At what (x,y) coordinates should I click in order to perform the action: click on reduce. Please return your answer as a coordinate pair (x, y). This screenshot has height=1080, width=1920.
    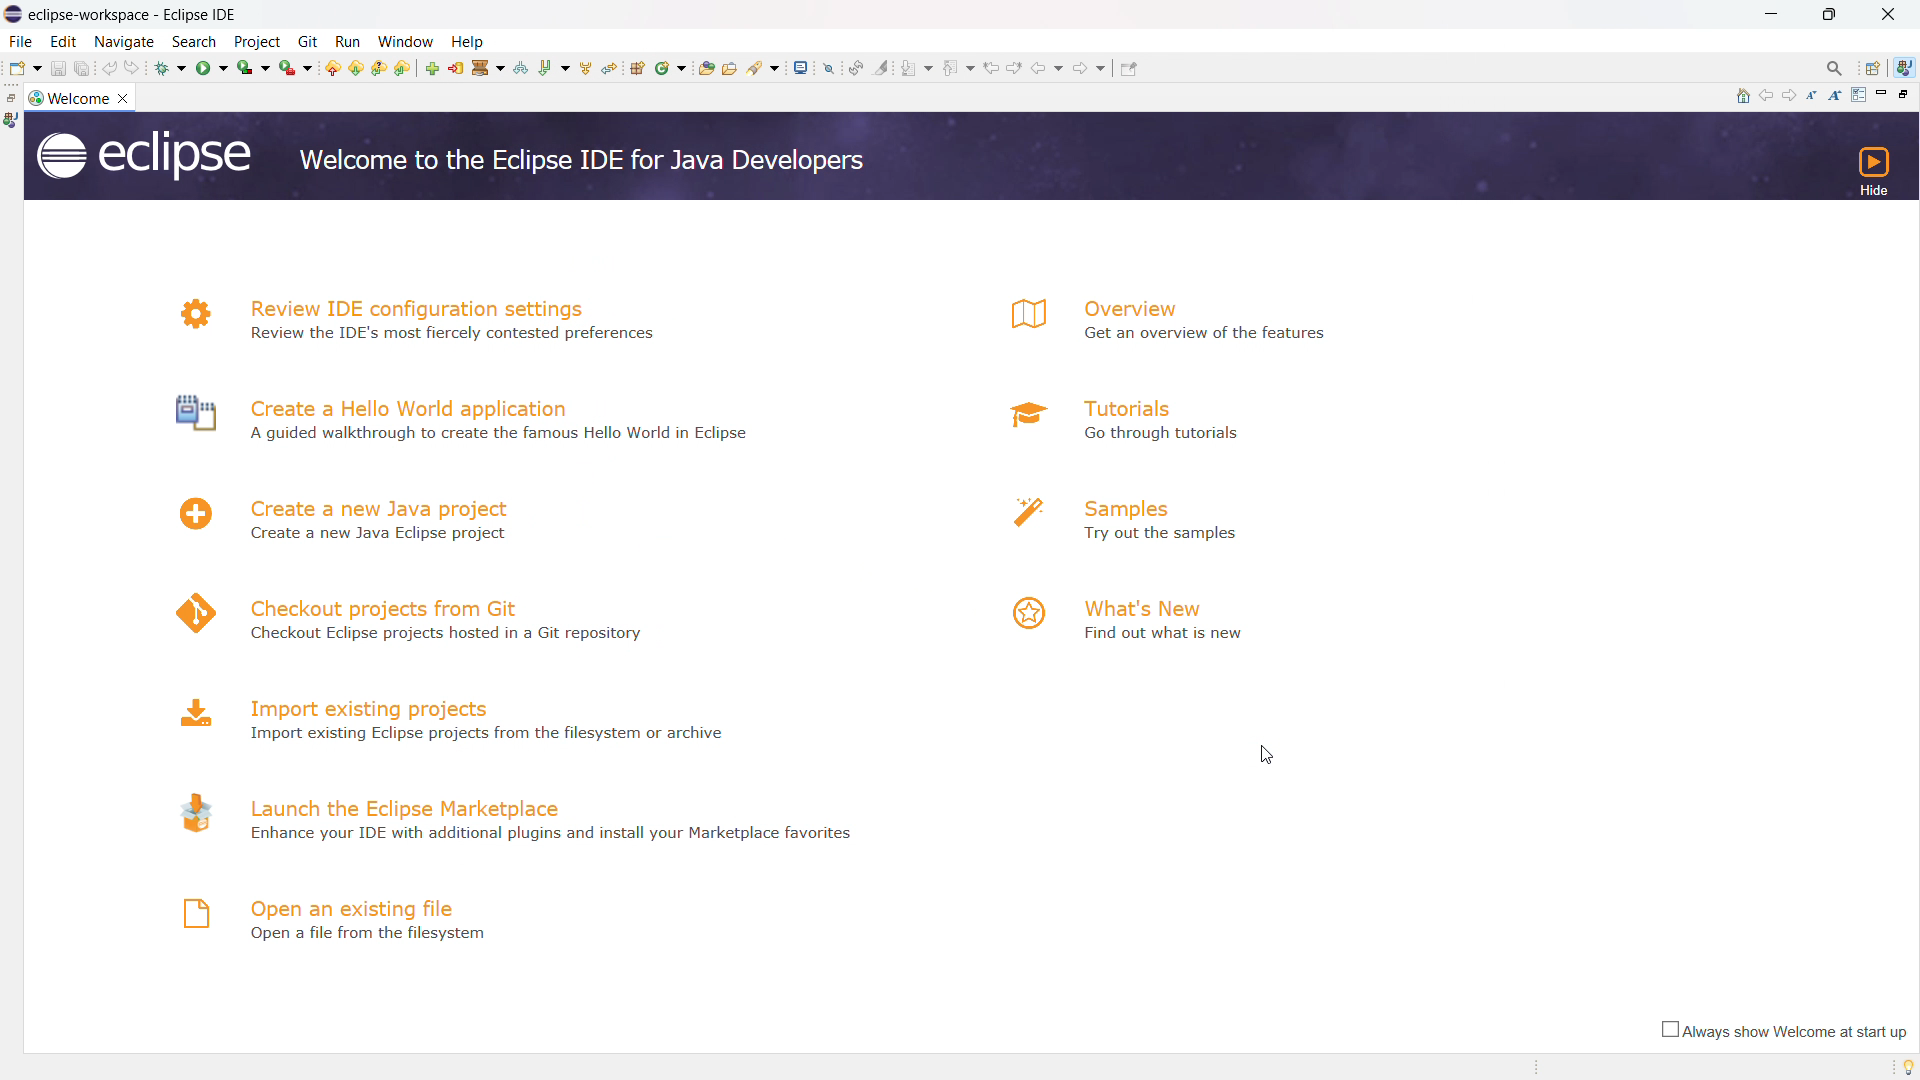
    Looking at the image, I should click on (1815, 95).